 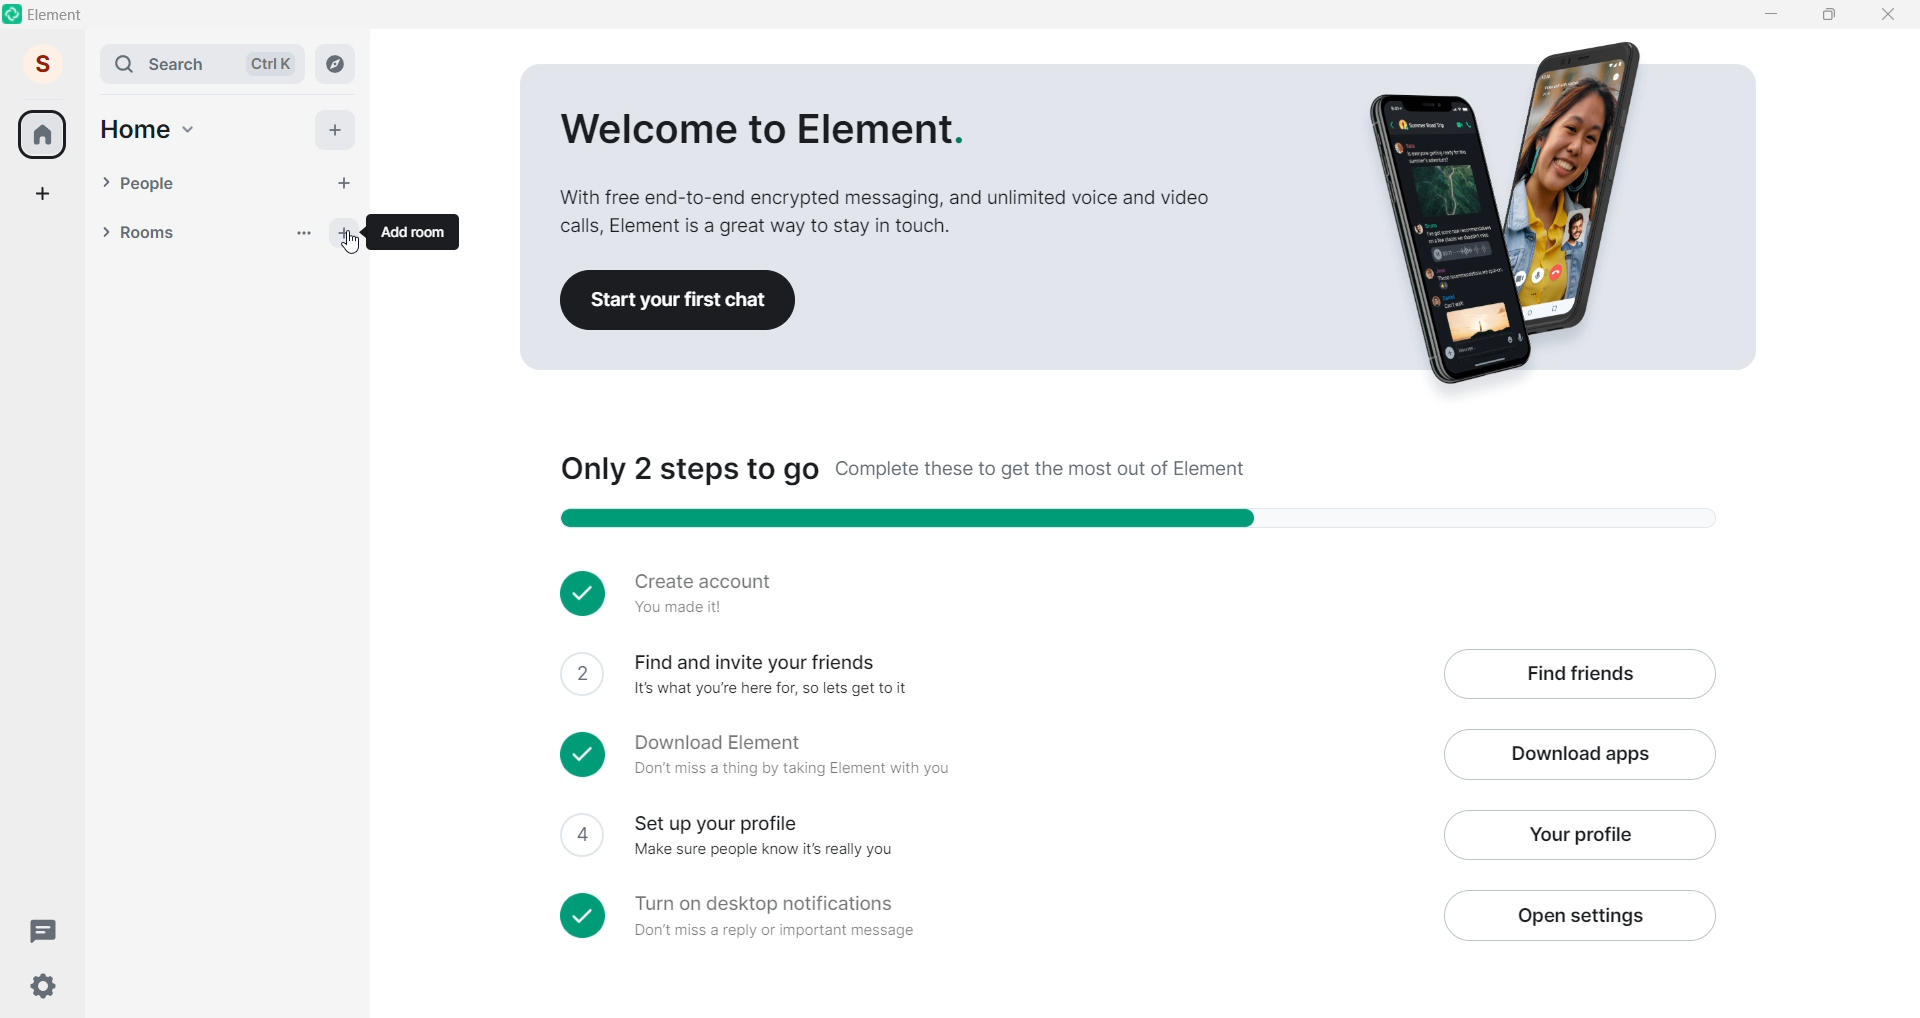 What do you see at coordinates (986, 836) in the screenshot?
I see `4 Set up your profileMake sure people know it's really you` at bounding box center [986, 836].